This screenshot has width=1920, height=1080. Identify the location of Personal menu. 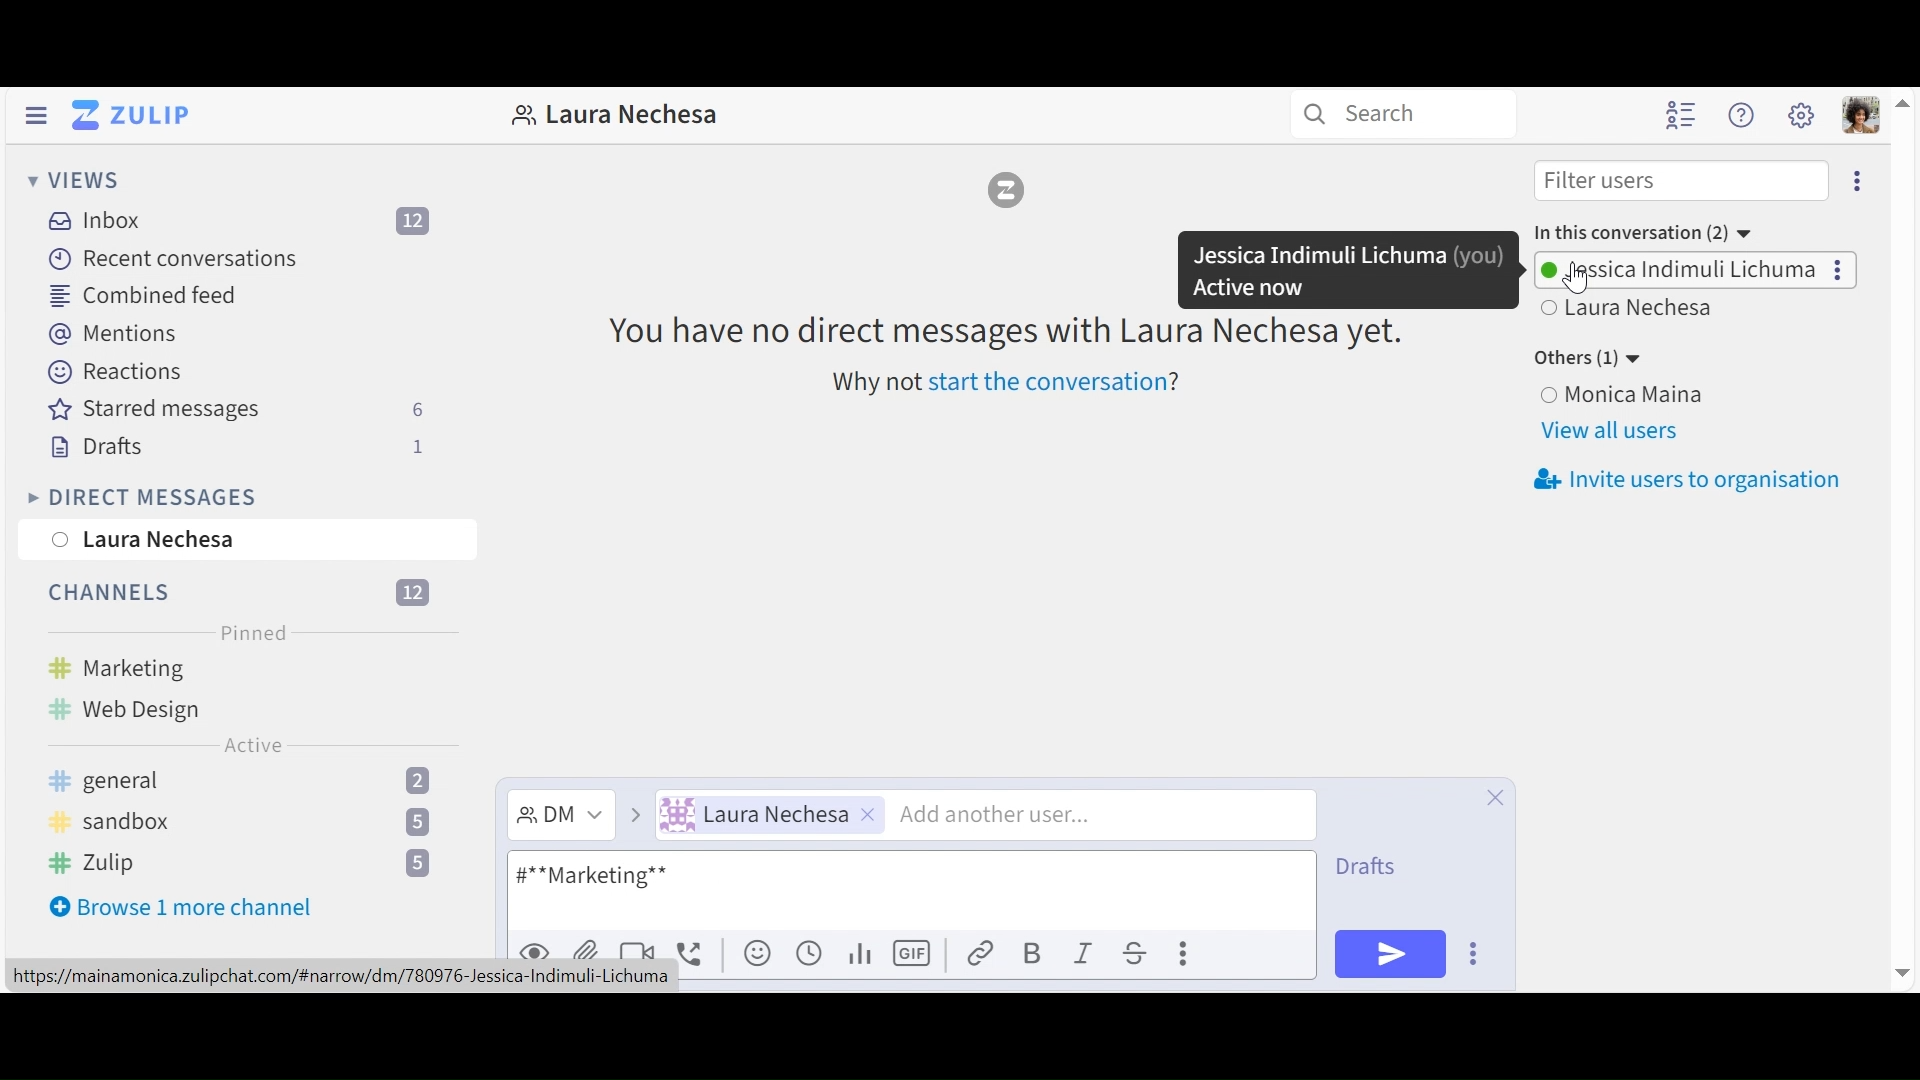
(1863, 117).